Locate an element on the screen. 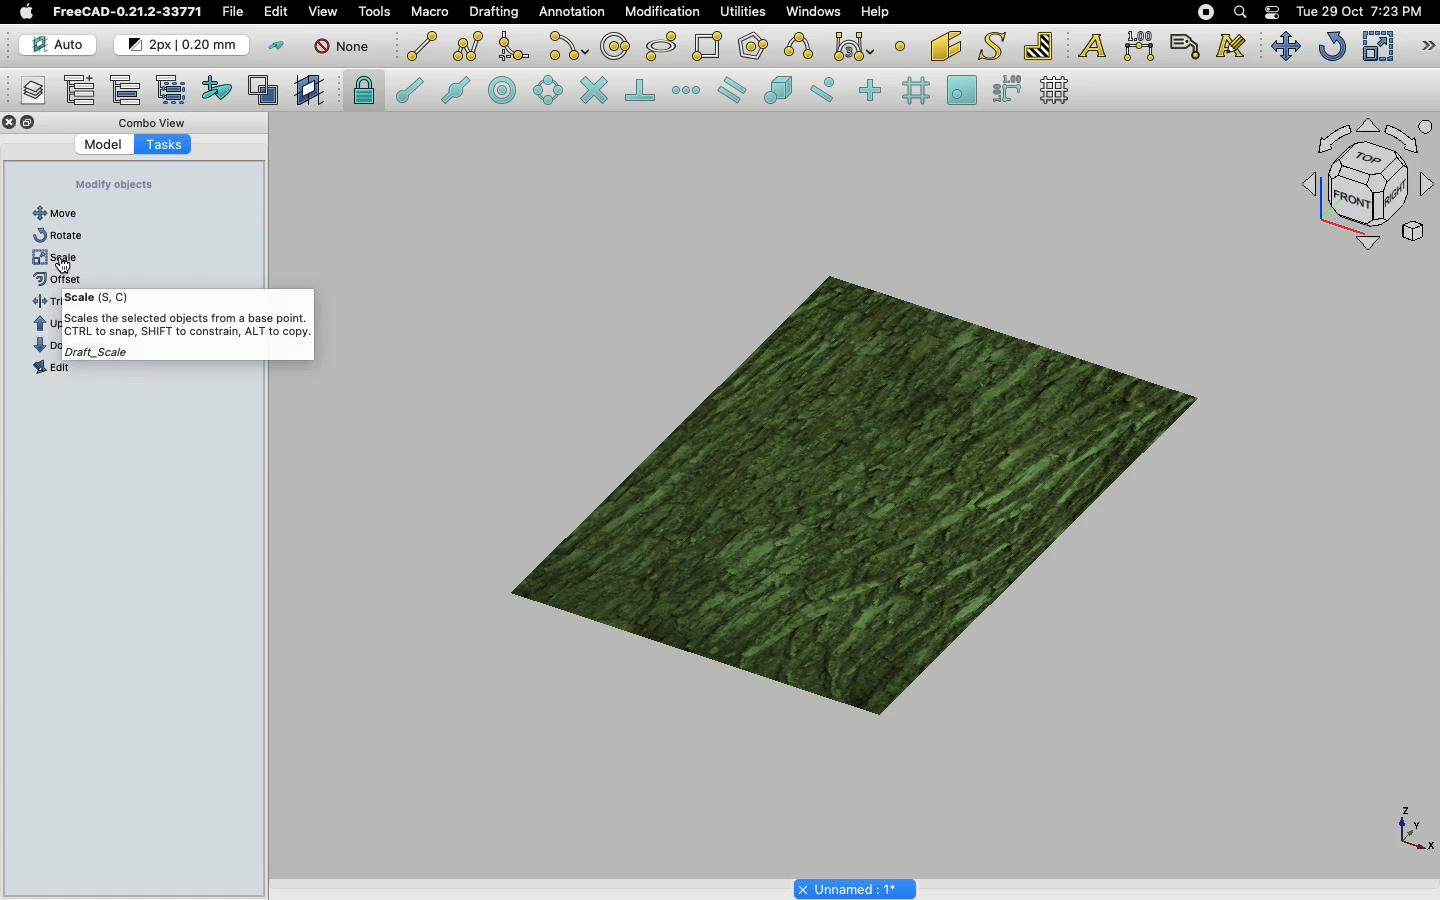 This screenshot has width=1440, height=900. Scale is located at coordinates (1376, 45).